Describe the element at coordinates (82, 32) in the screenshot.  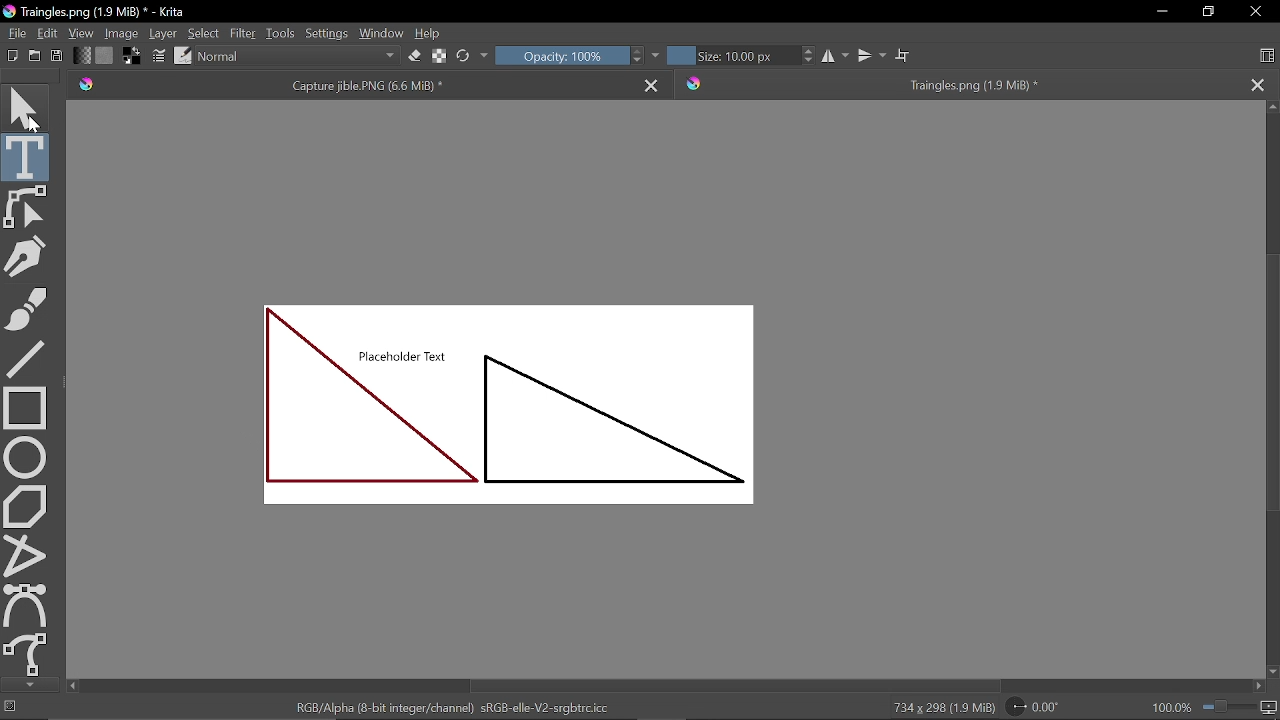
I see `View` at that location.